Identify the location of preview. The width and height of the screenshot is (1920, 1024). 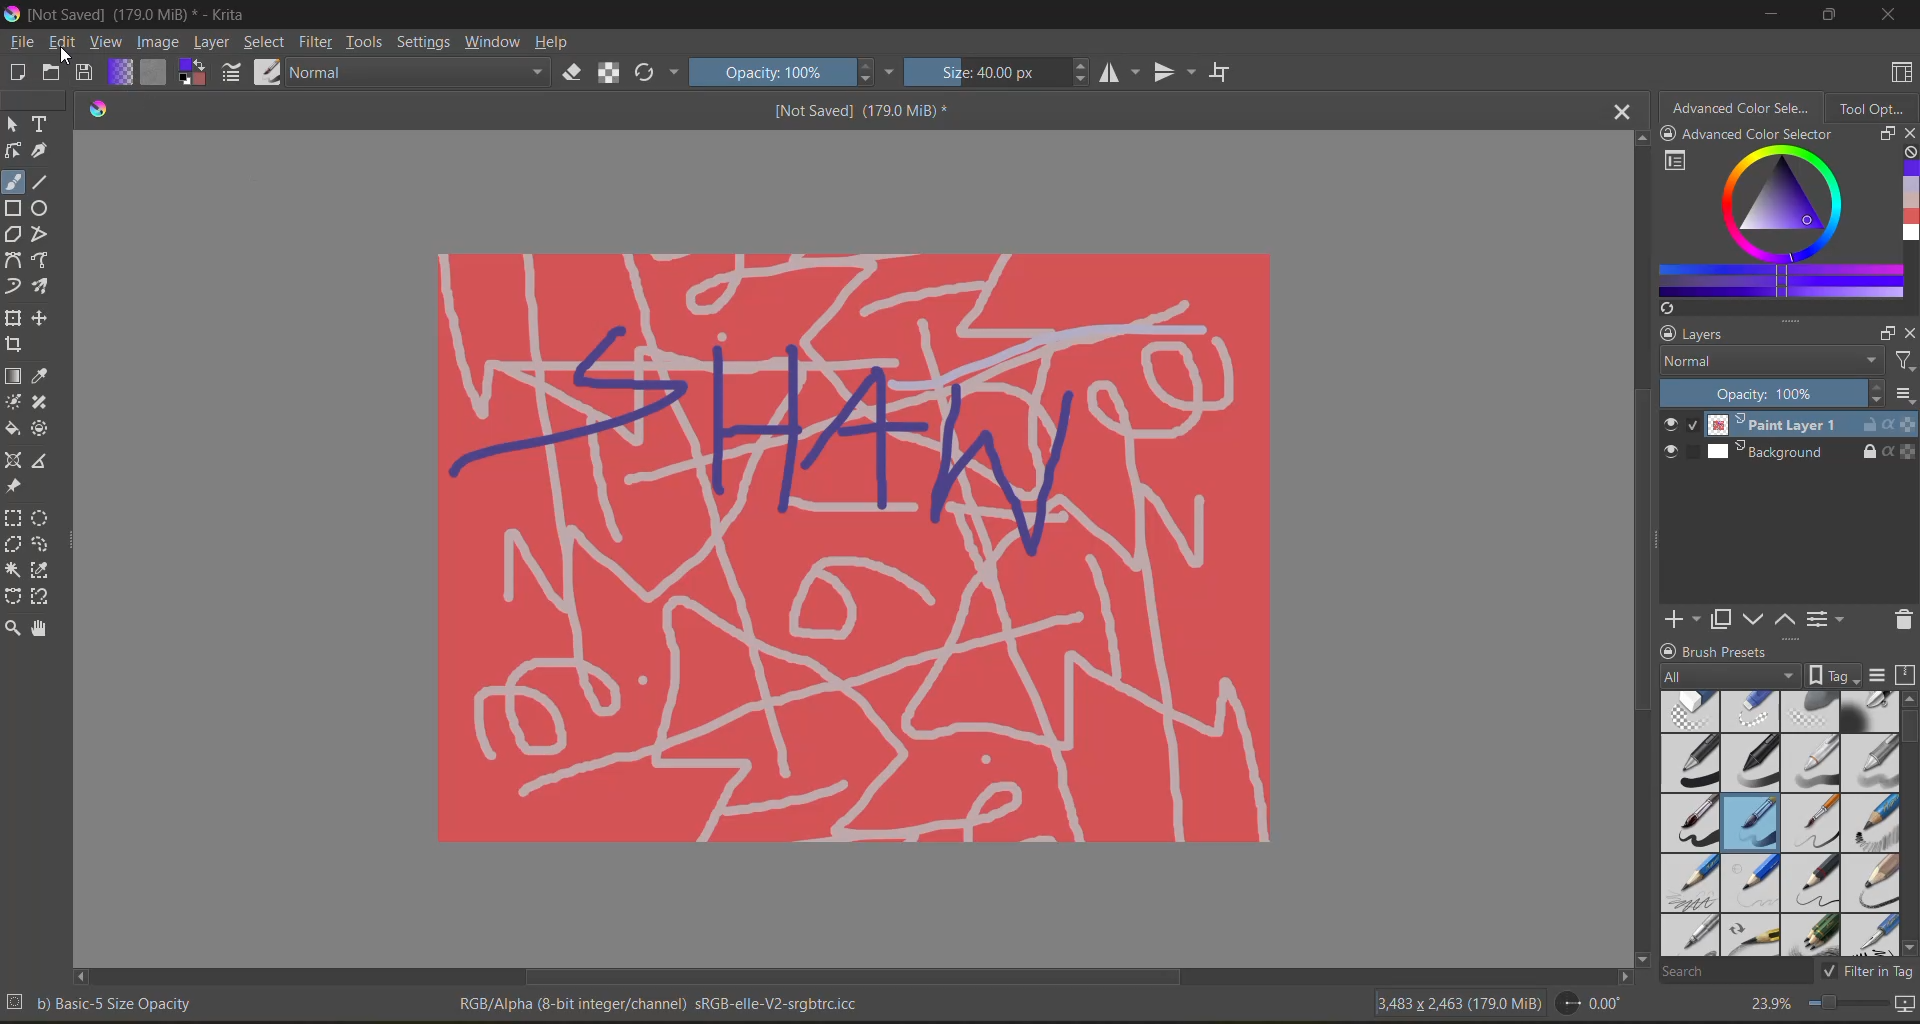
(1675, 441).